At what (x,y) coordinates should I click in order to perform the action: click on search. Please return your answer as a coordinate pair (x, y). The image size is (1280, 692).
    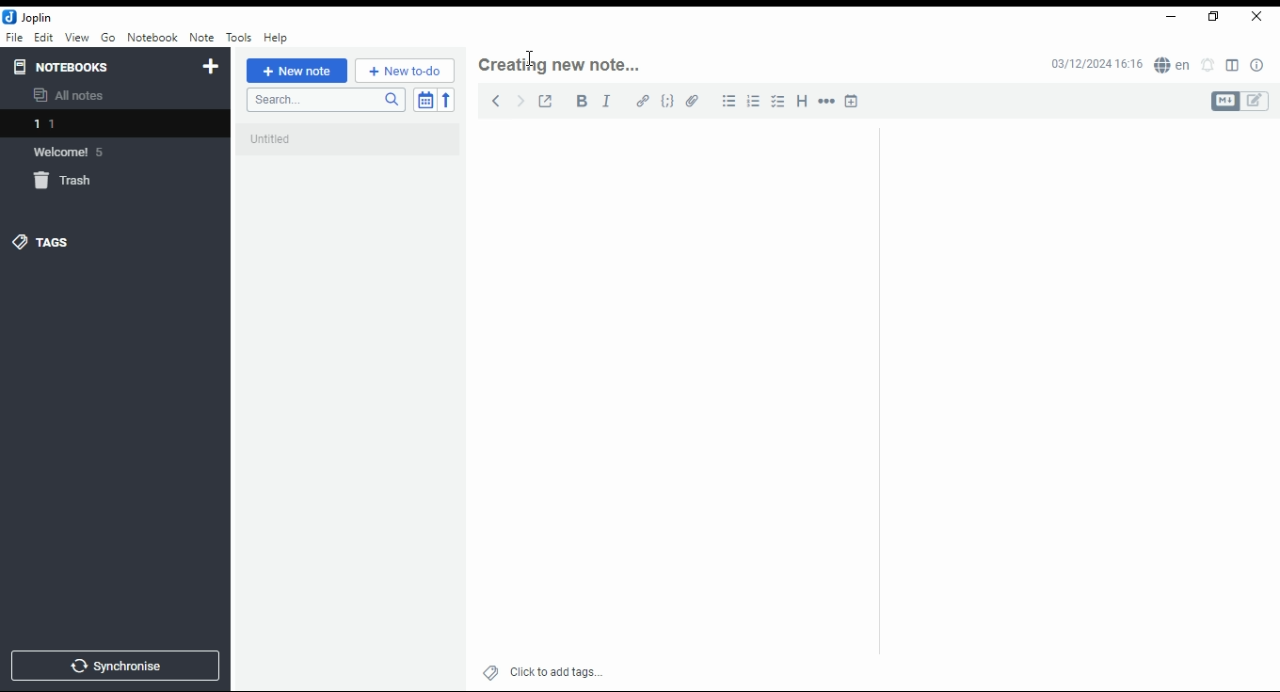
    Looking at the image, I should click on (325, 100).